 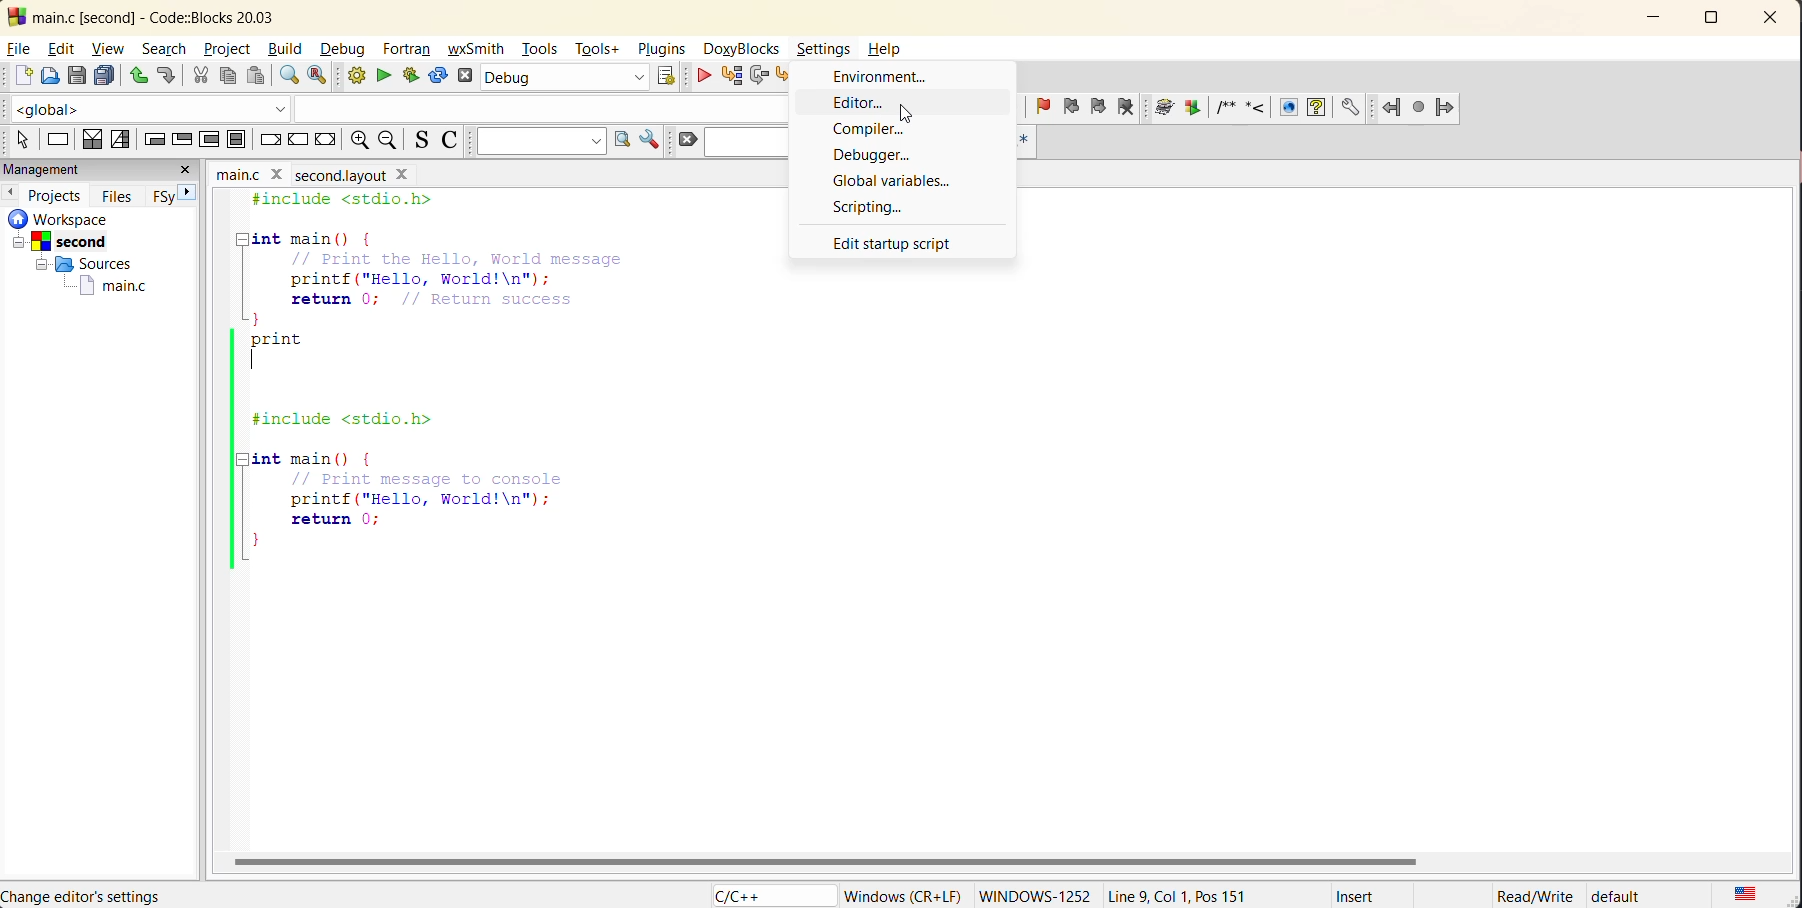 I want to click on project, so click(x=227, y=50).